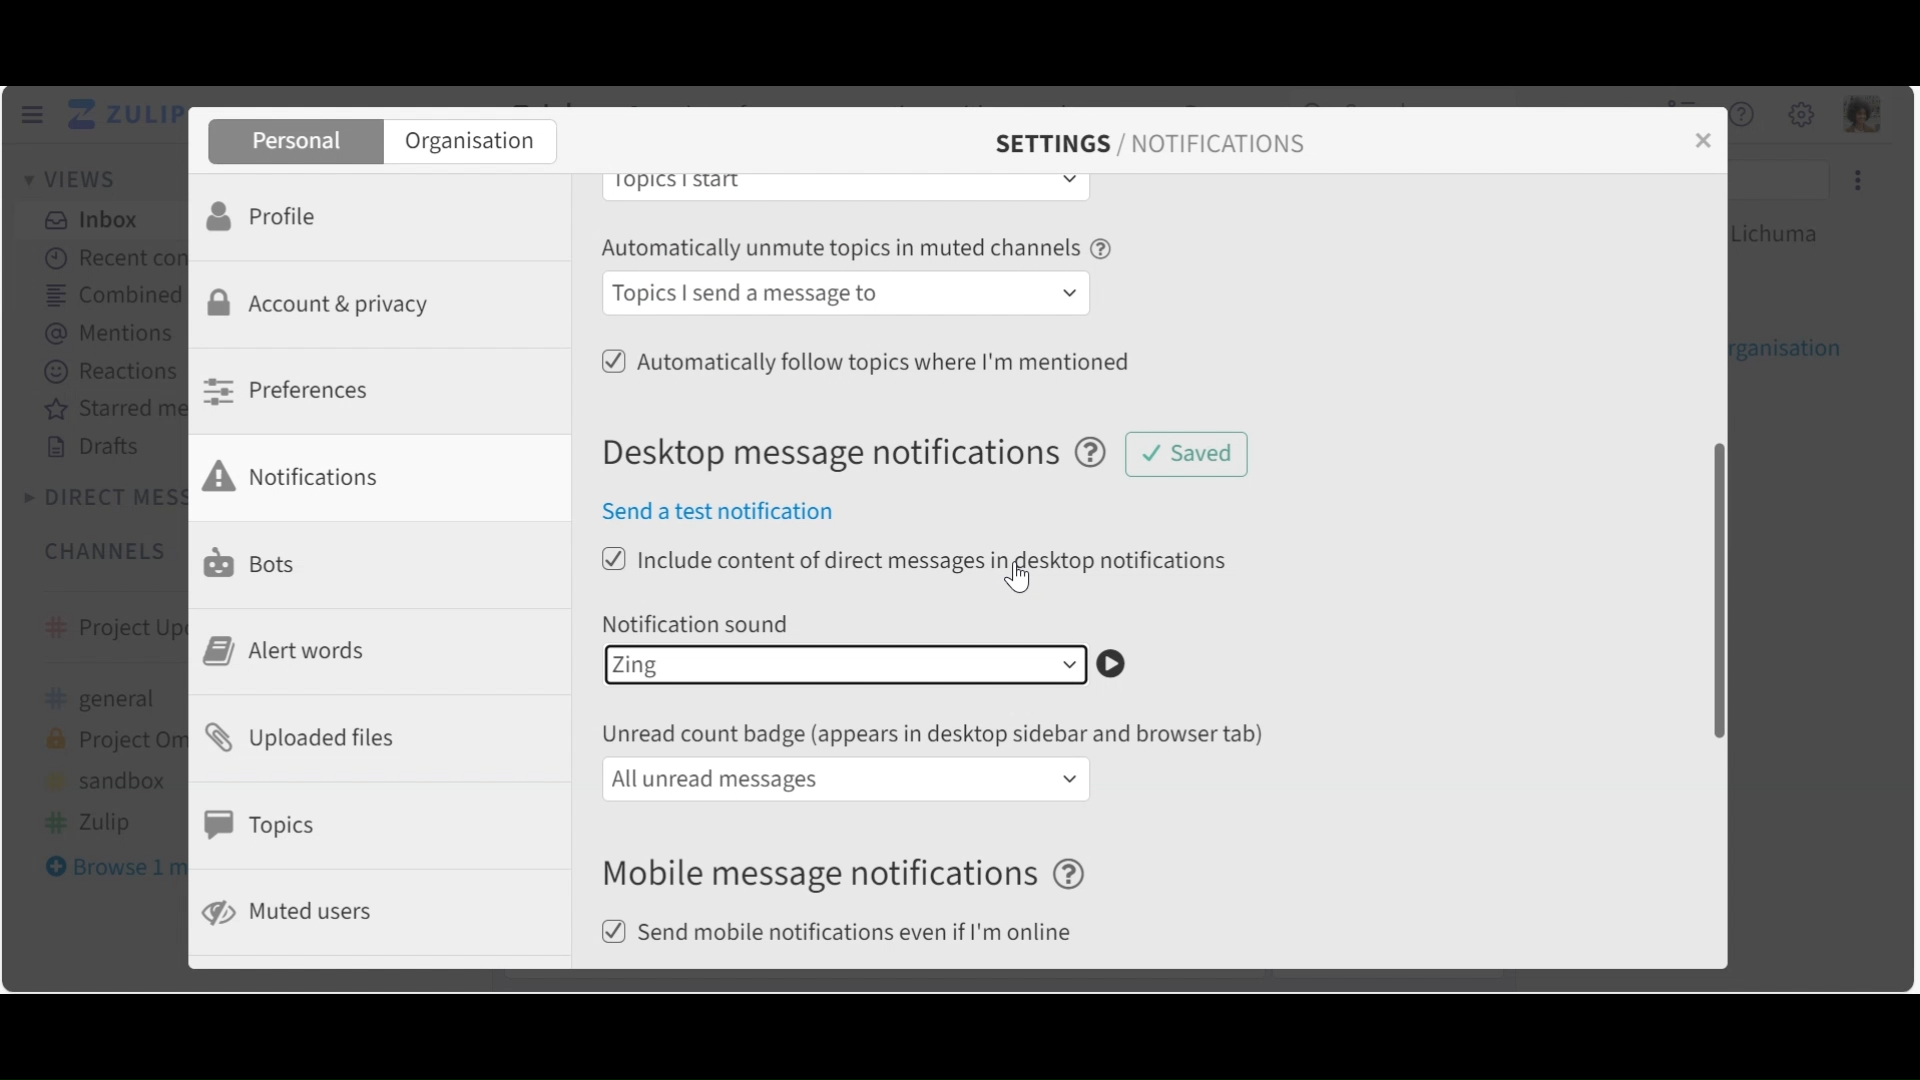 The width and height of the screenshot is (1920, 1080). I want to click on unread count badge dropdown menu, so click(847, 779).